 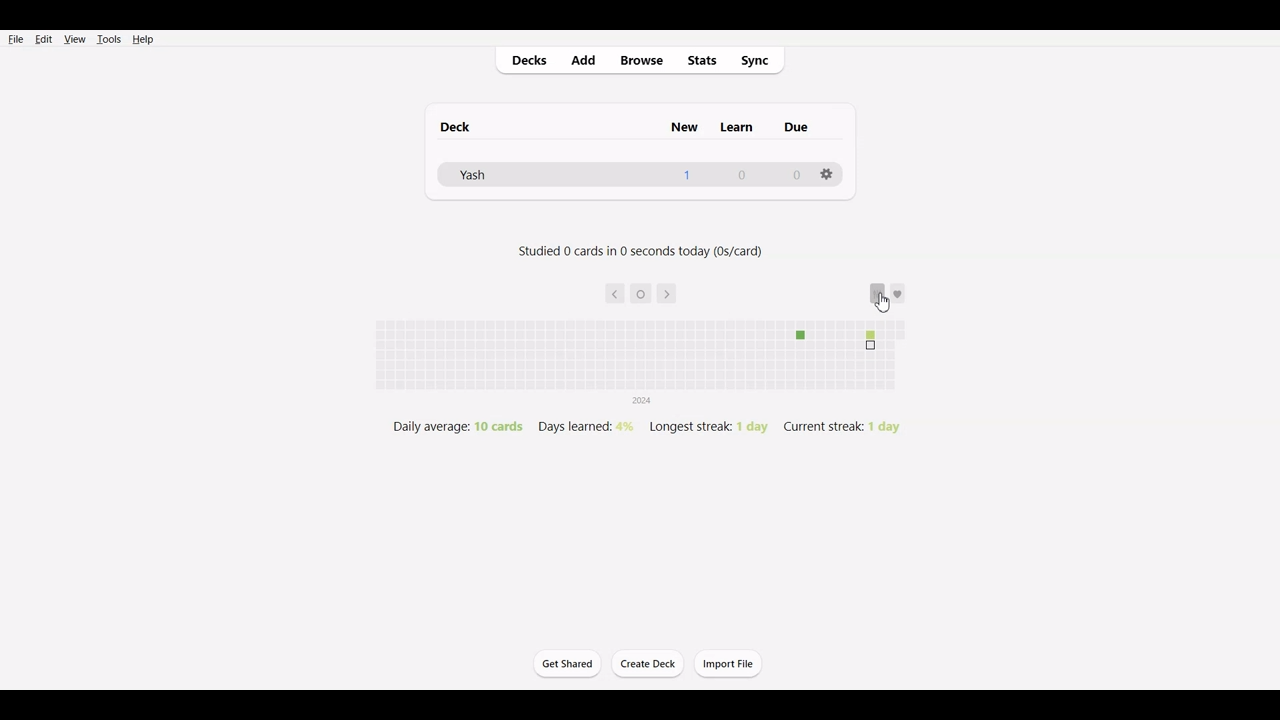 I want to click on Daily average: 10 cards, so click(x=453, y=426).